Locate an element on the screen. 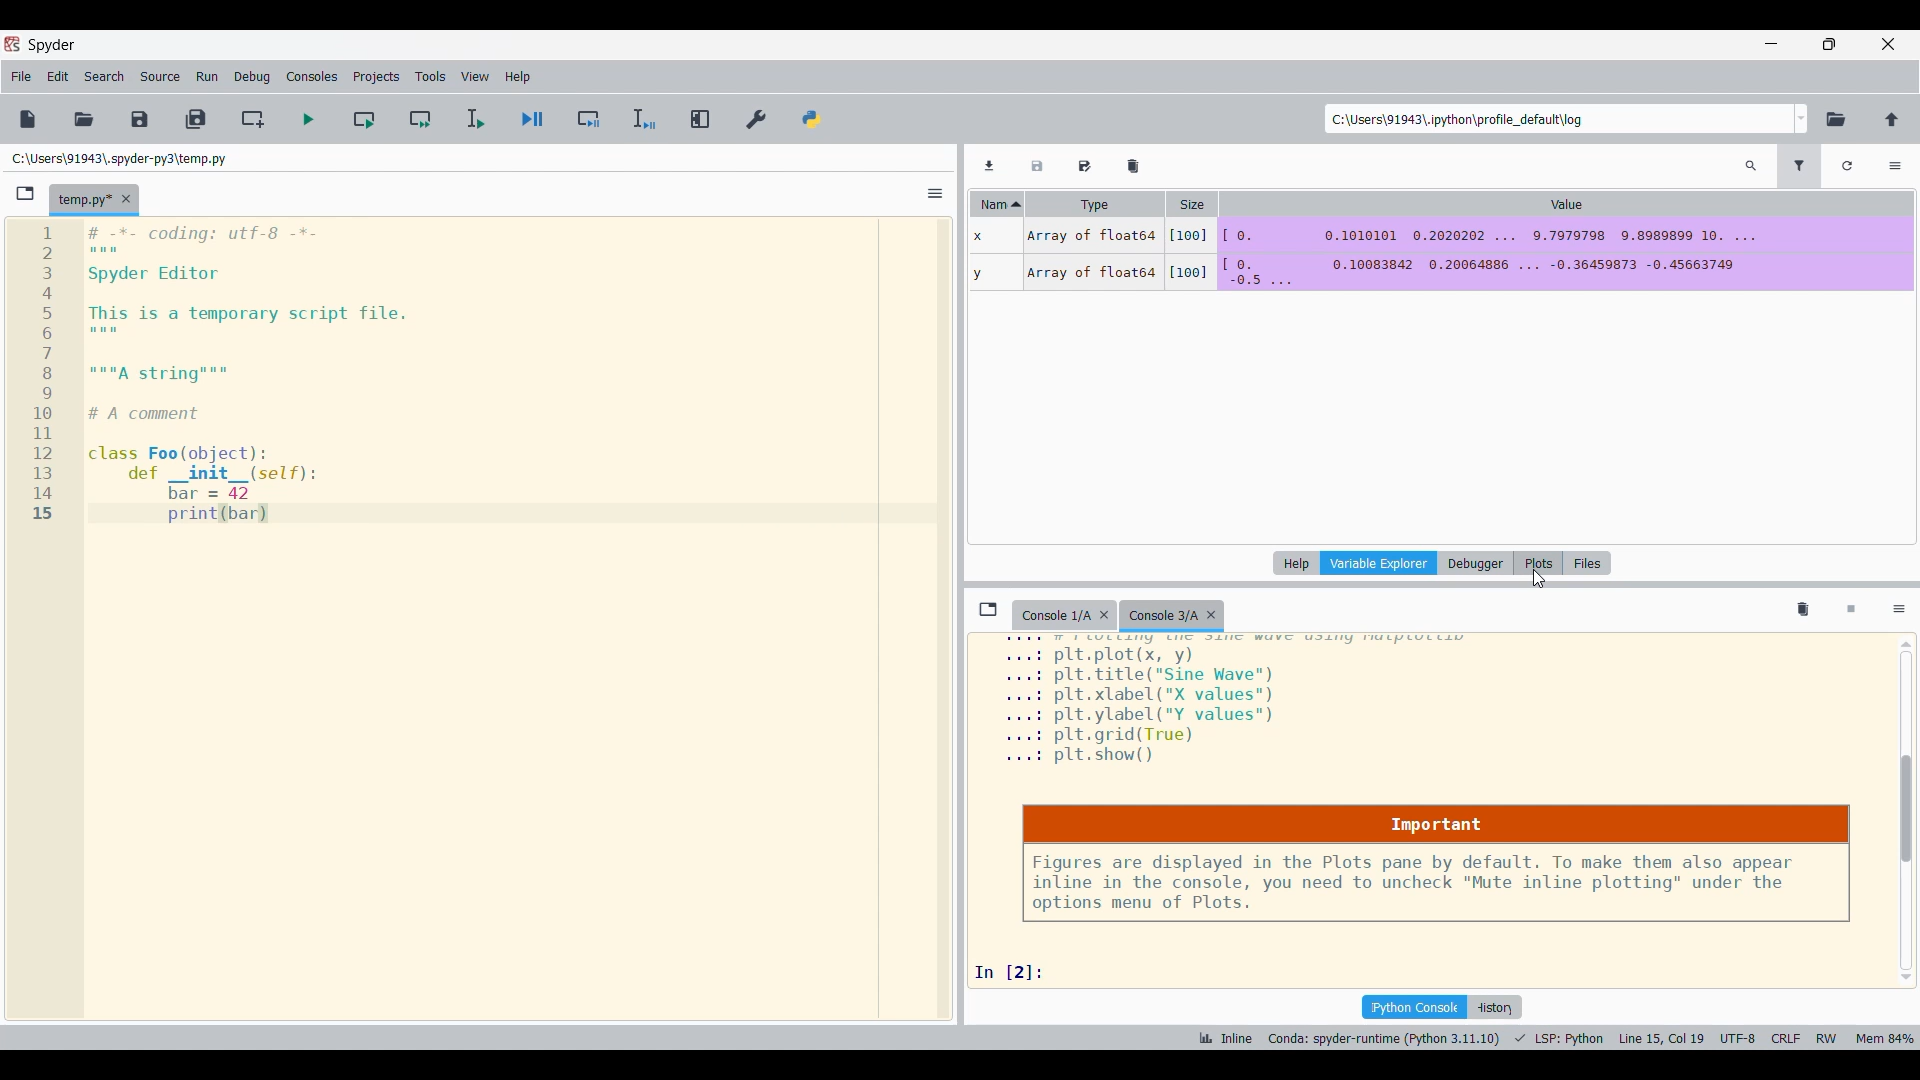 This screenshot has height=1080, width=1920. Older tab is located at coordinates (1064, 616).